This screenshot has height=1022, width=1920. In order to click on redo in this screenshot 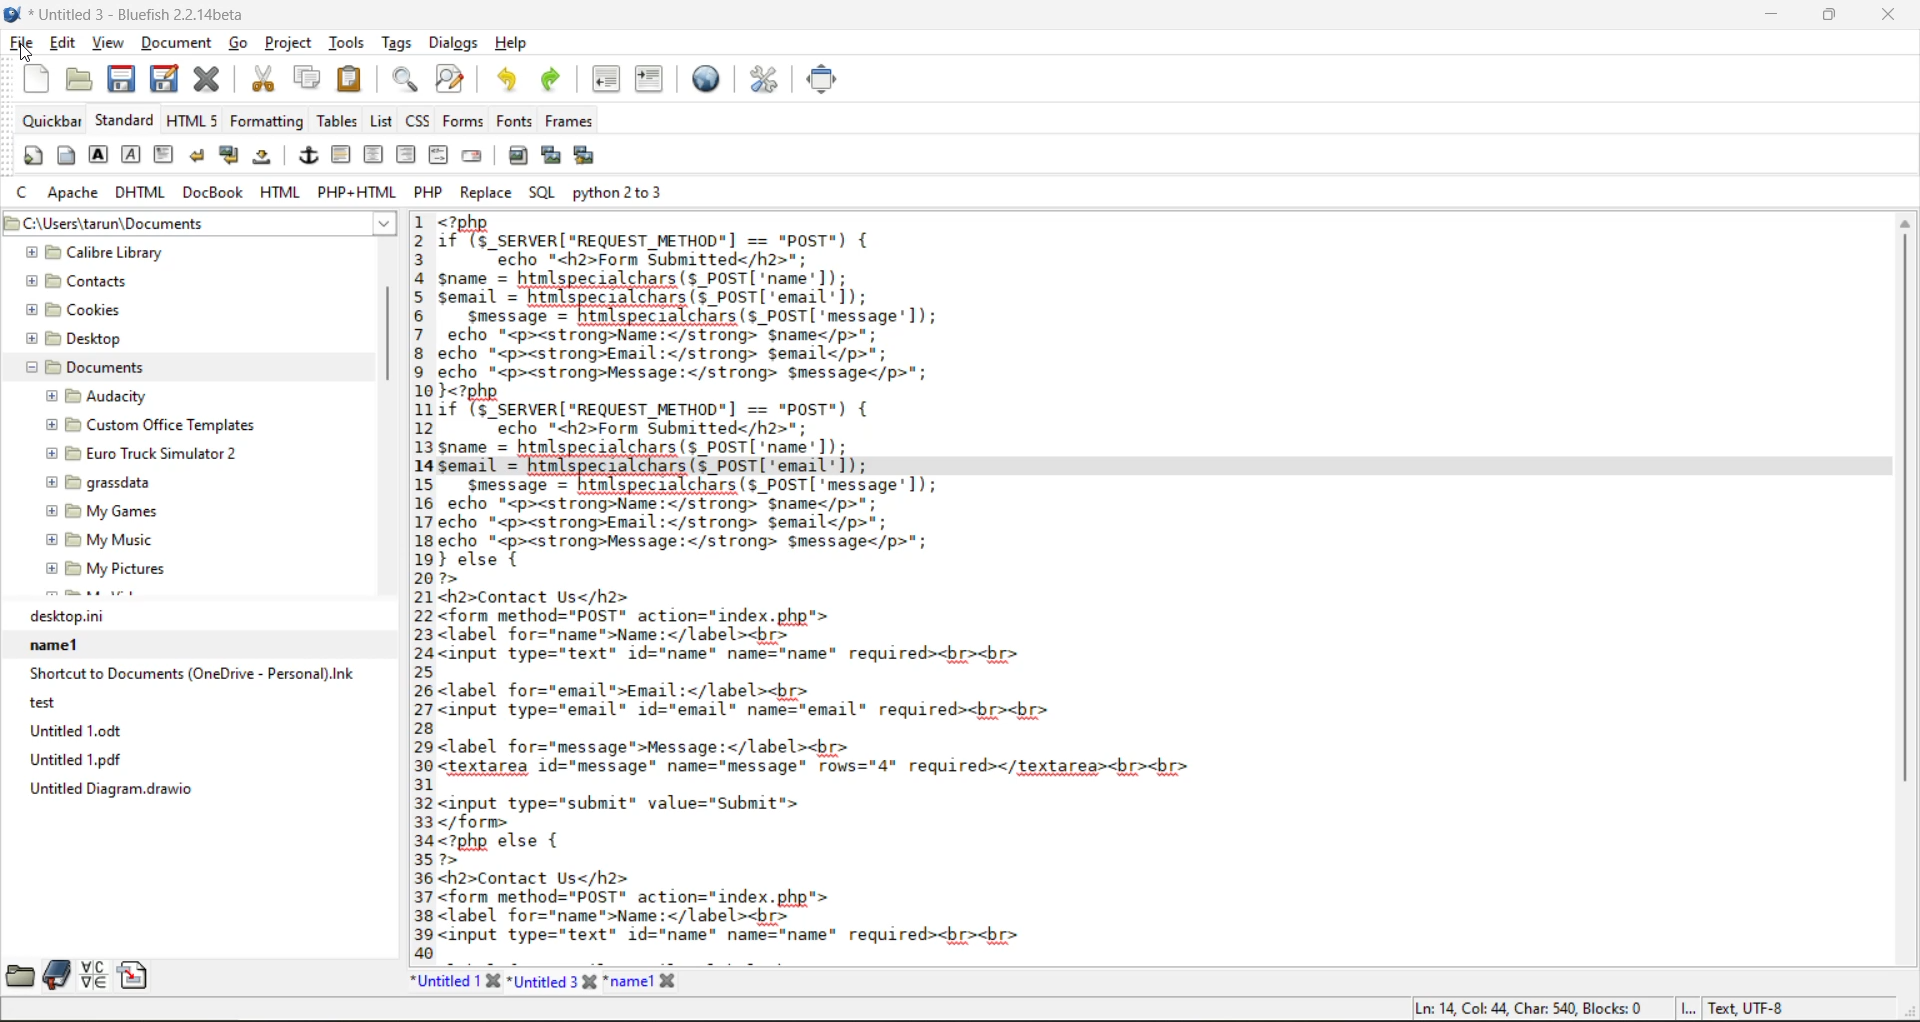, I will do `click(555, 79)`.